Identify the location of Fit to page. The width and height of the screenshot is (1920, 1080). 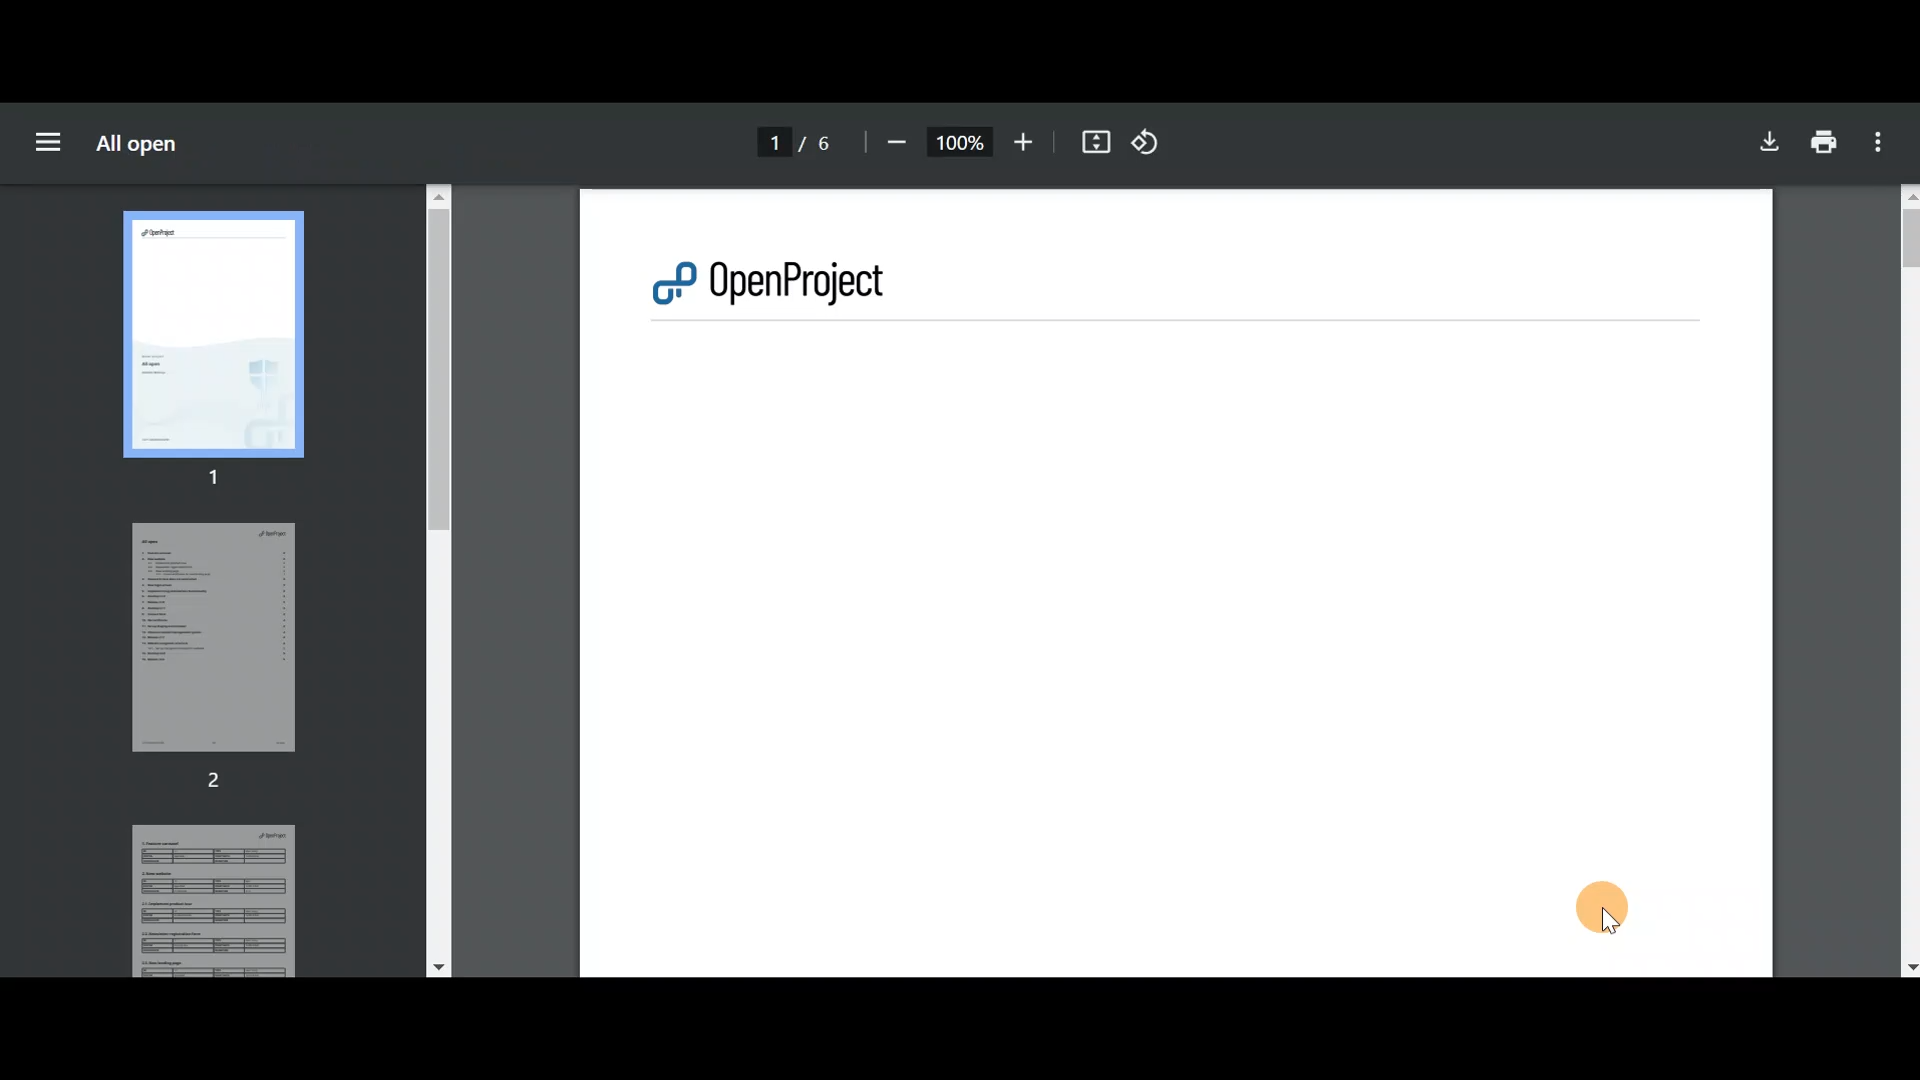
(1102, 143).